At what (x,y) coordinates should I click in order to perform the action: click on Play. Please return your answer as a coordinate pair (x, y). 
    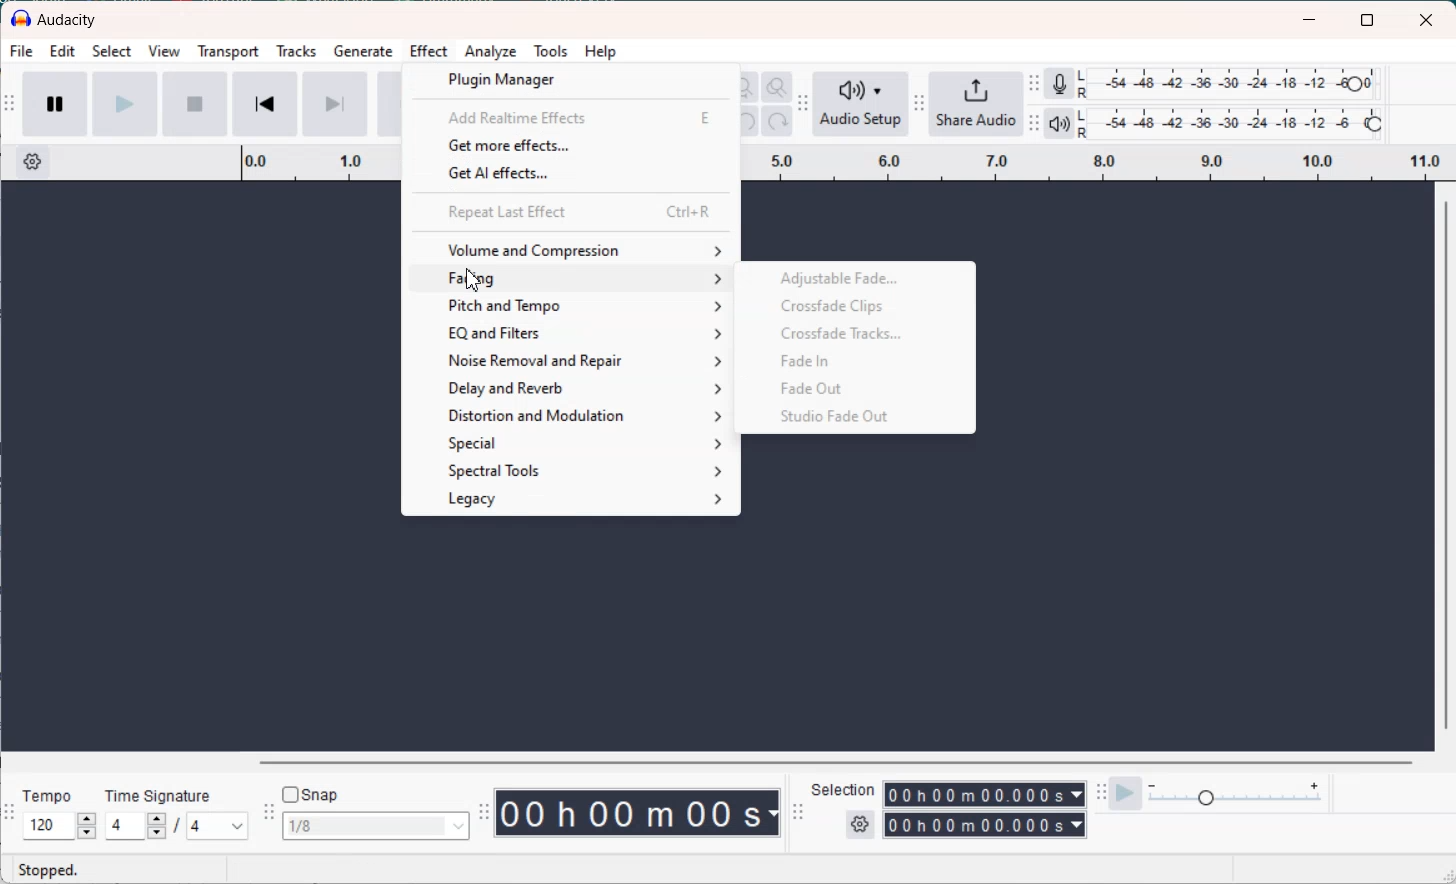
    Looking at the image, I should click on (124, 105).